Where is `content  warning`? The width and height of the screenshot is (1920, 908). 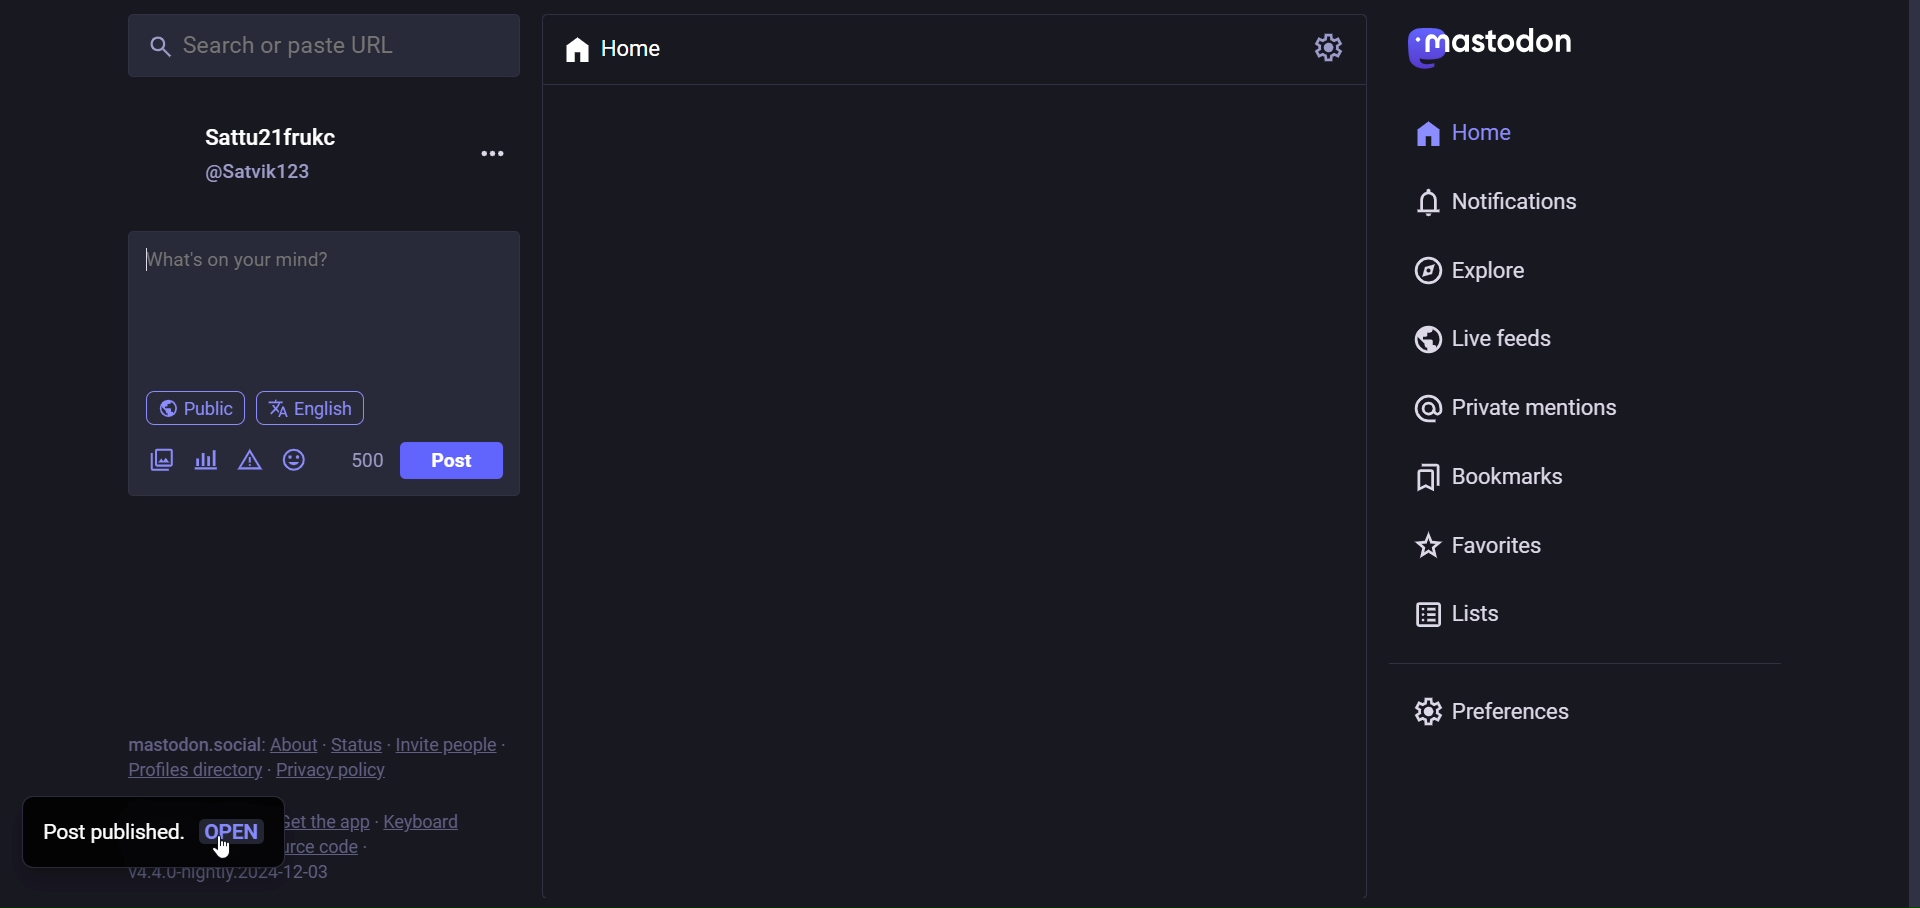
content  warning is located at coordinates (249, 462).